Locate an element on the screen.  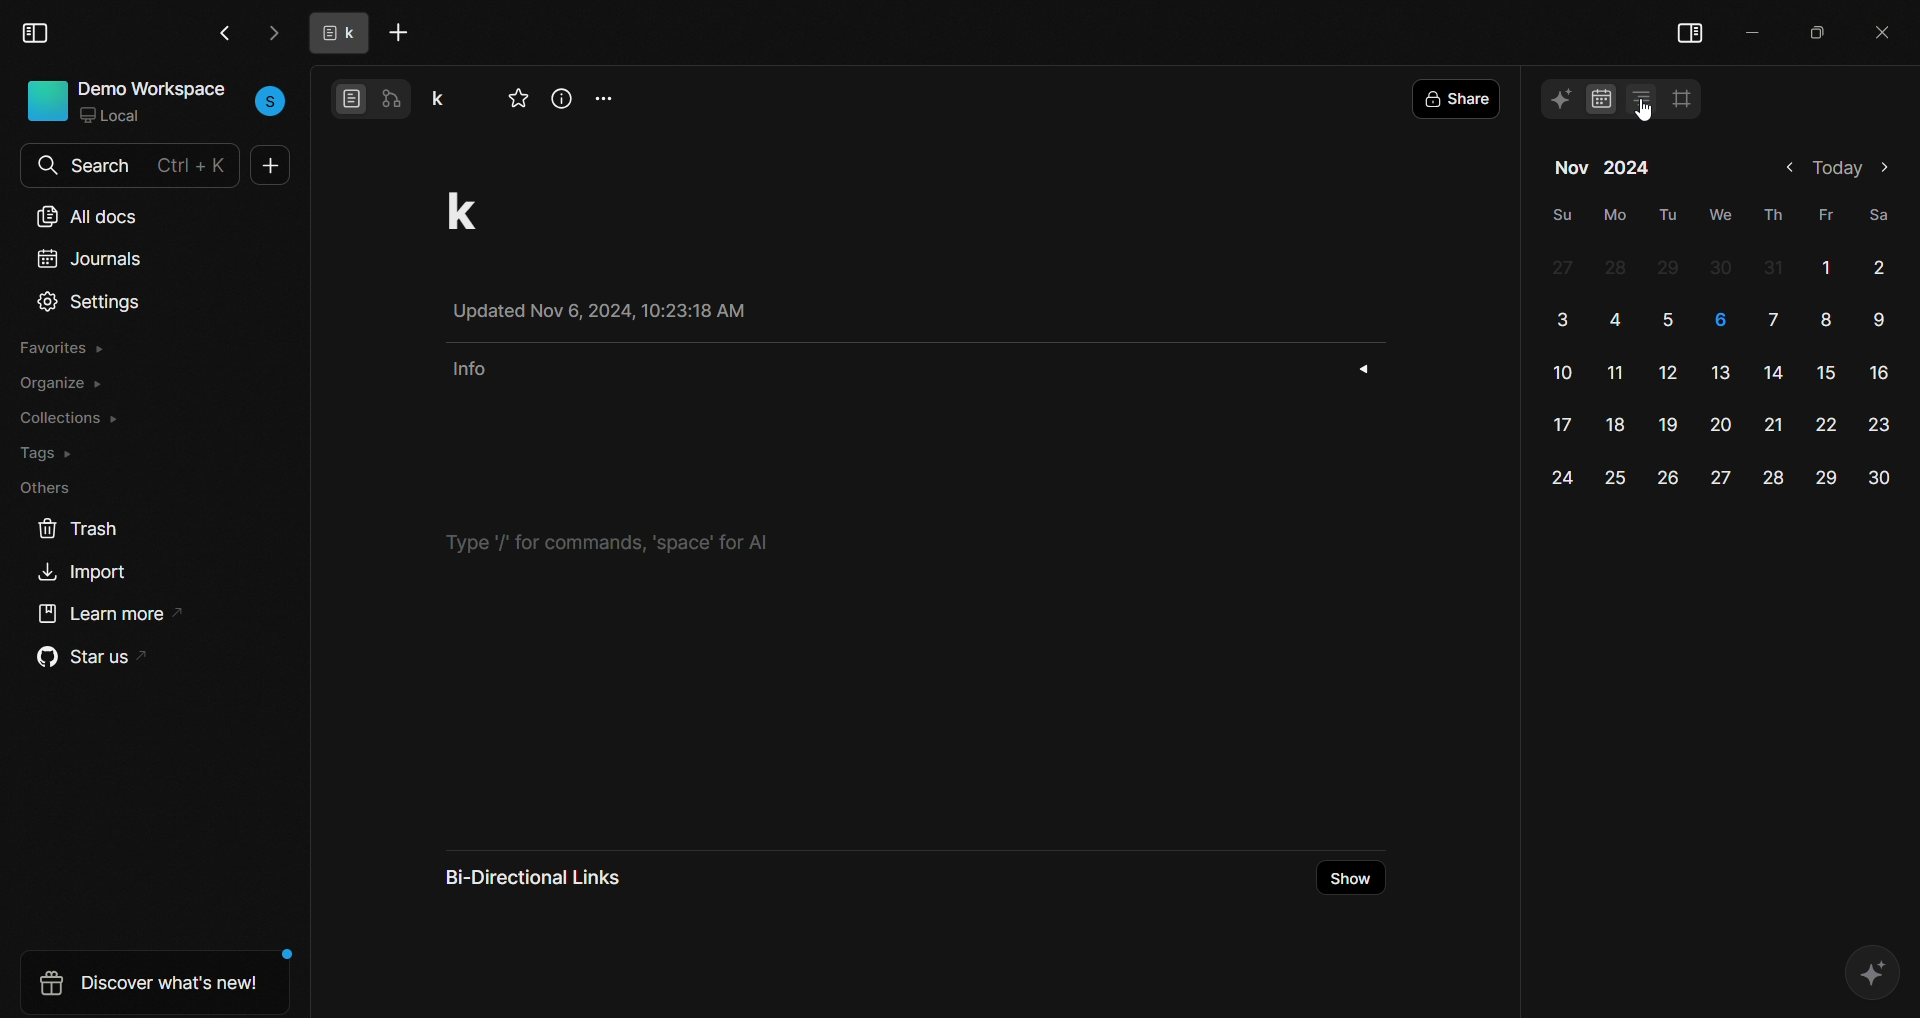
project name is located at coordinates (448, 96).